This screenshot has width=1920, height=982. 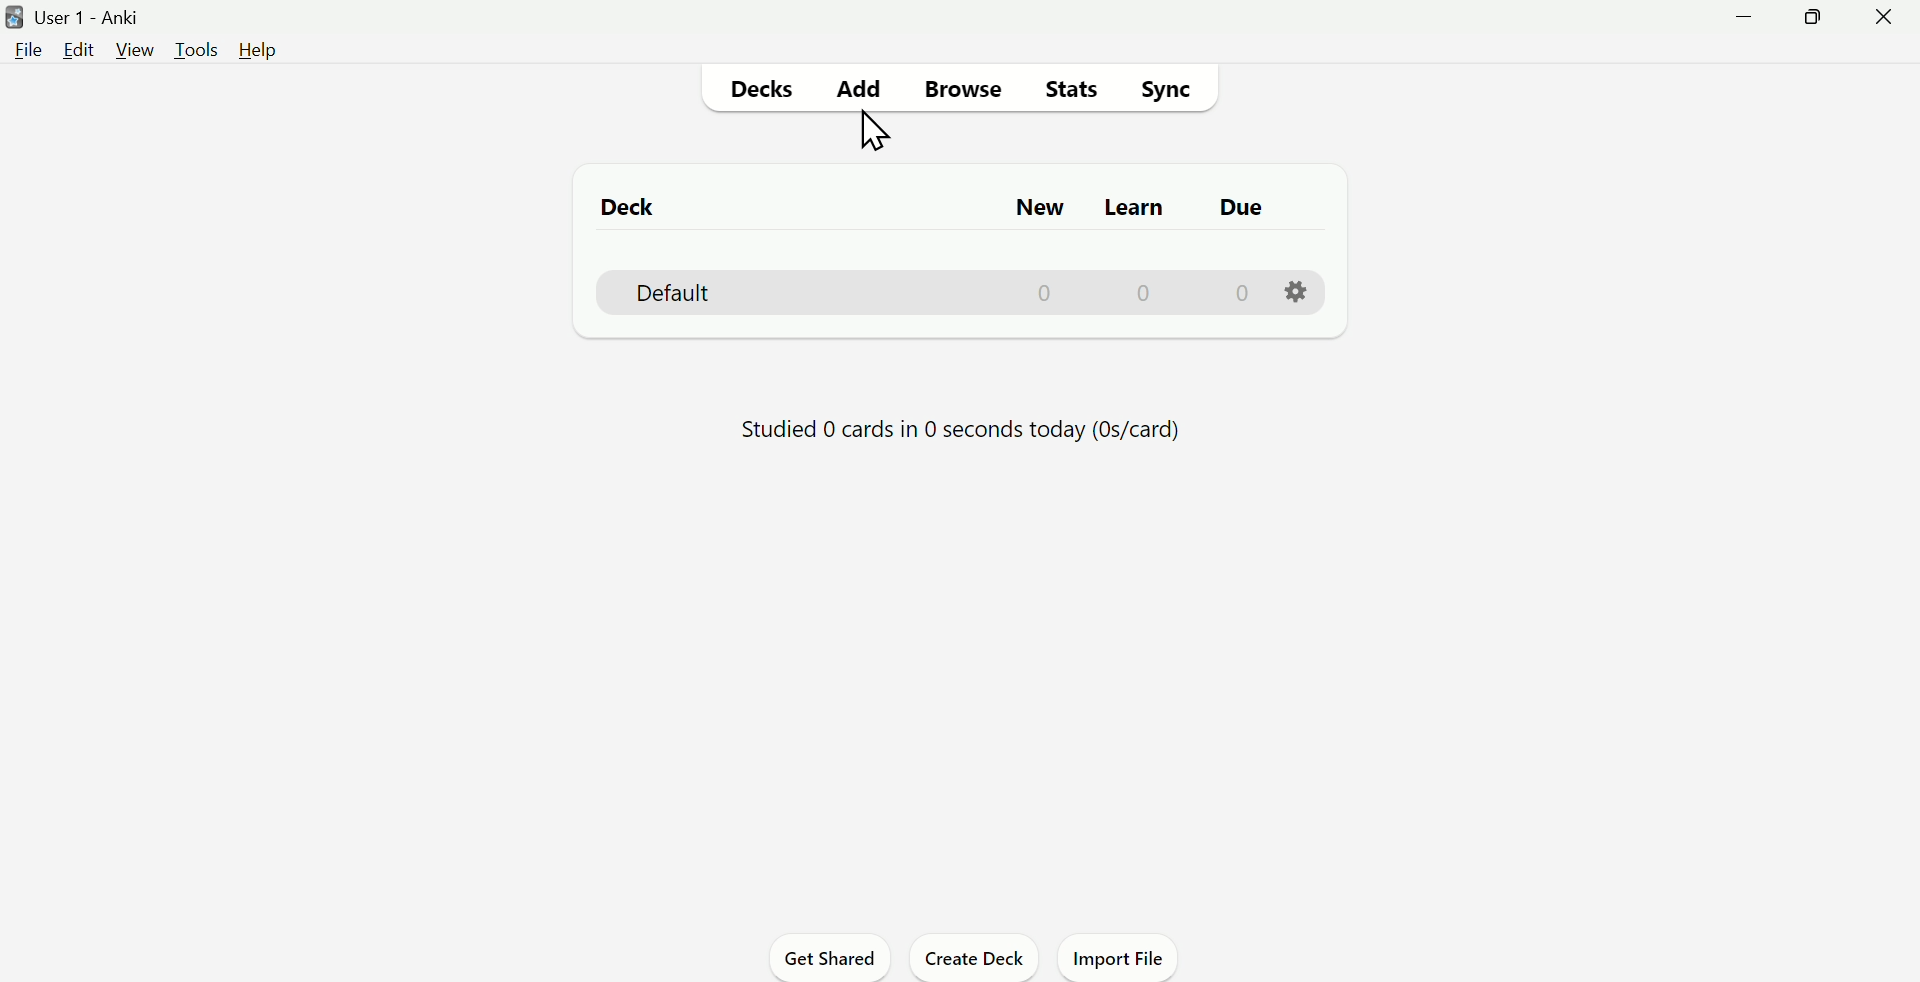 What do you see at coordinates (1236, 208) in the screenshot?
I see `Due` at bounding box center [1236, 208].